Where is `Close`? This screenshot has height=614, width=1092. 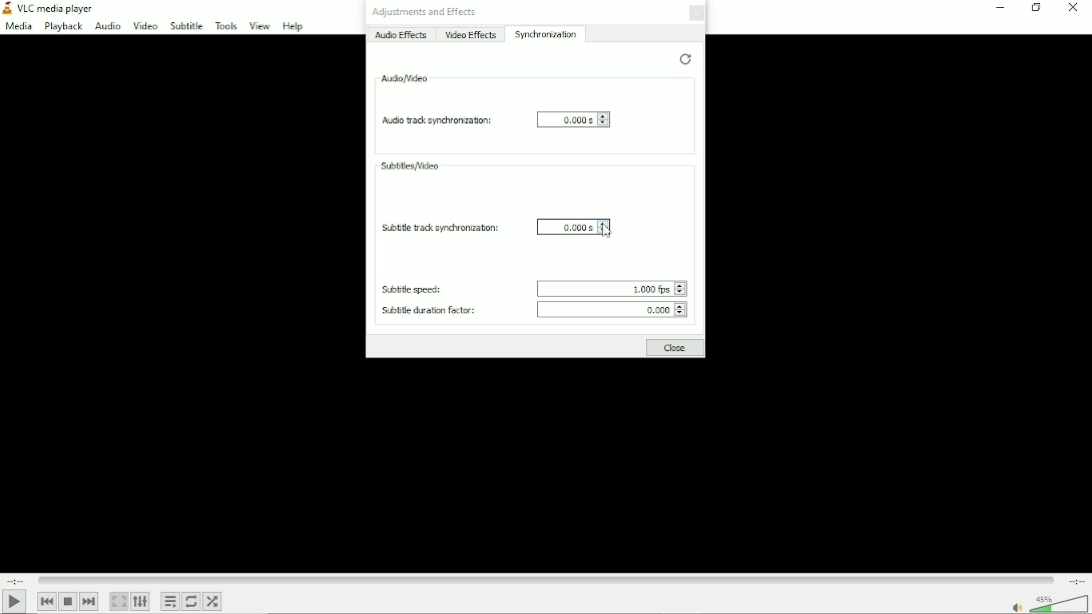
Close is located at coordinates (676, 349).